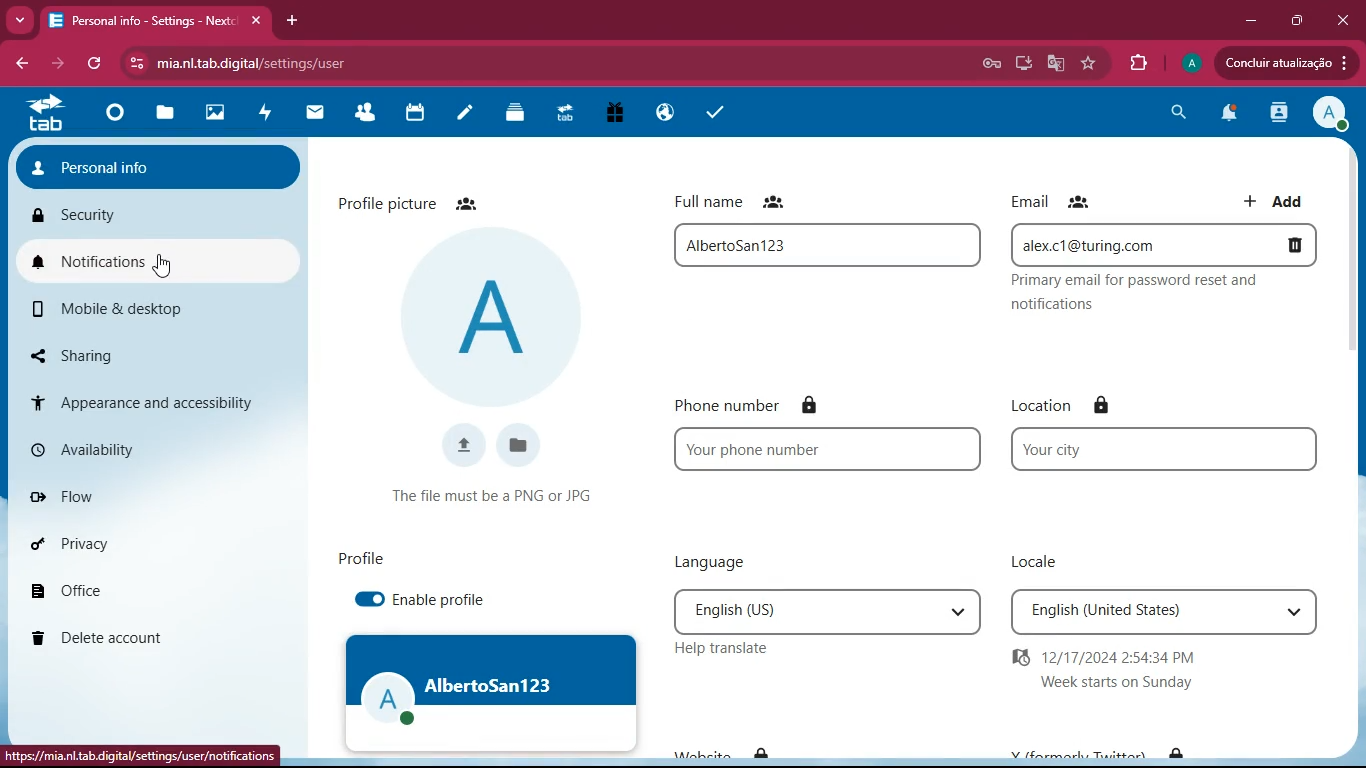 The height and width of the screenshot is (768, 1366). I want to click on availability, so click(94, 444).